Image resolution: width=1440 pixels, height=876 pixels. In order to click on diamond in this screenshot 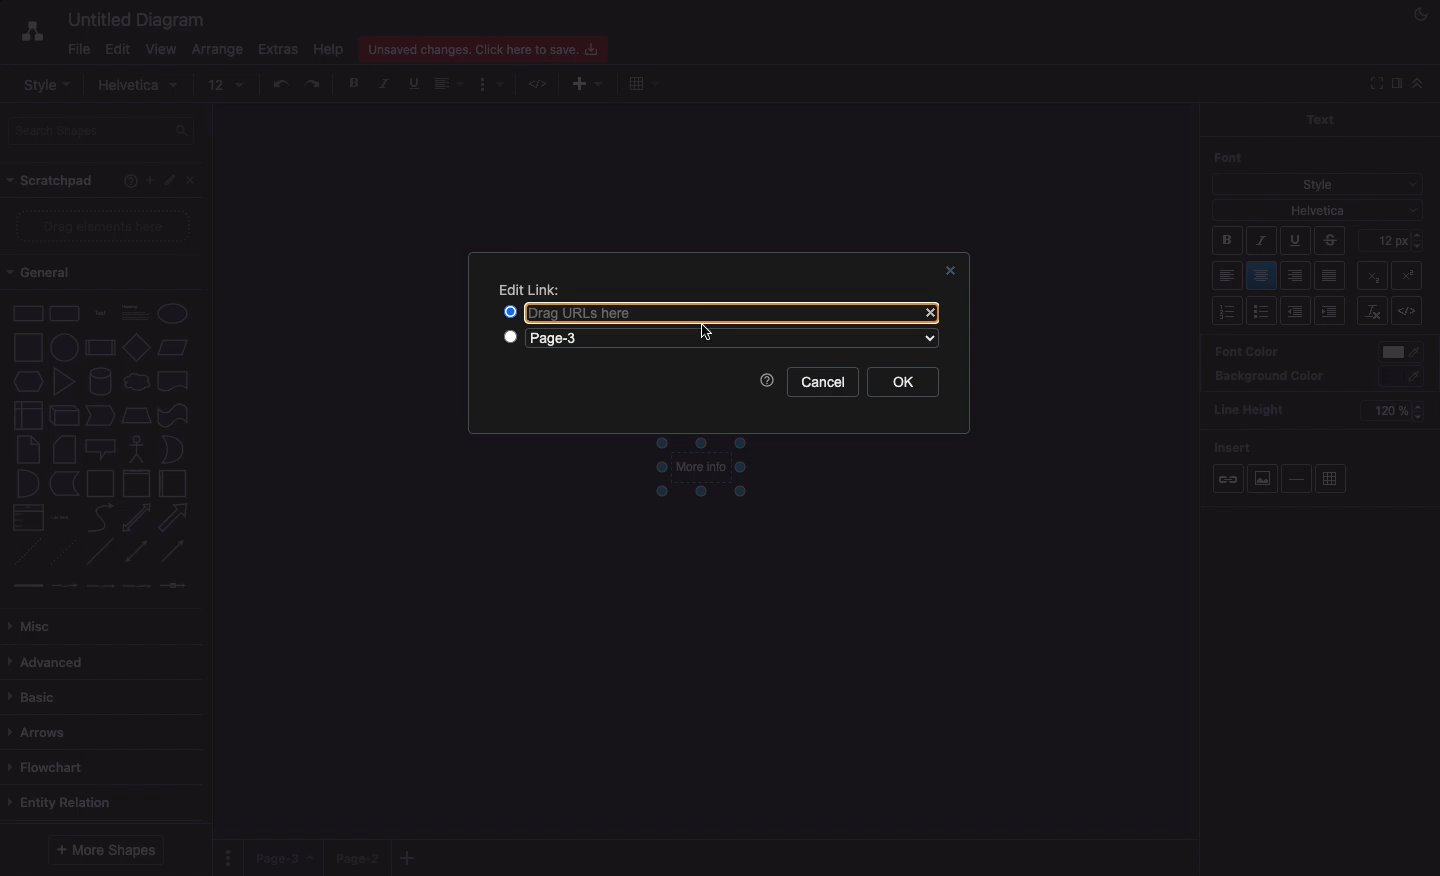, I will do `click(137, 346)`.